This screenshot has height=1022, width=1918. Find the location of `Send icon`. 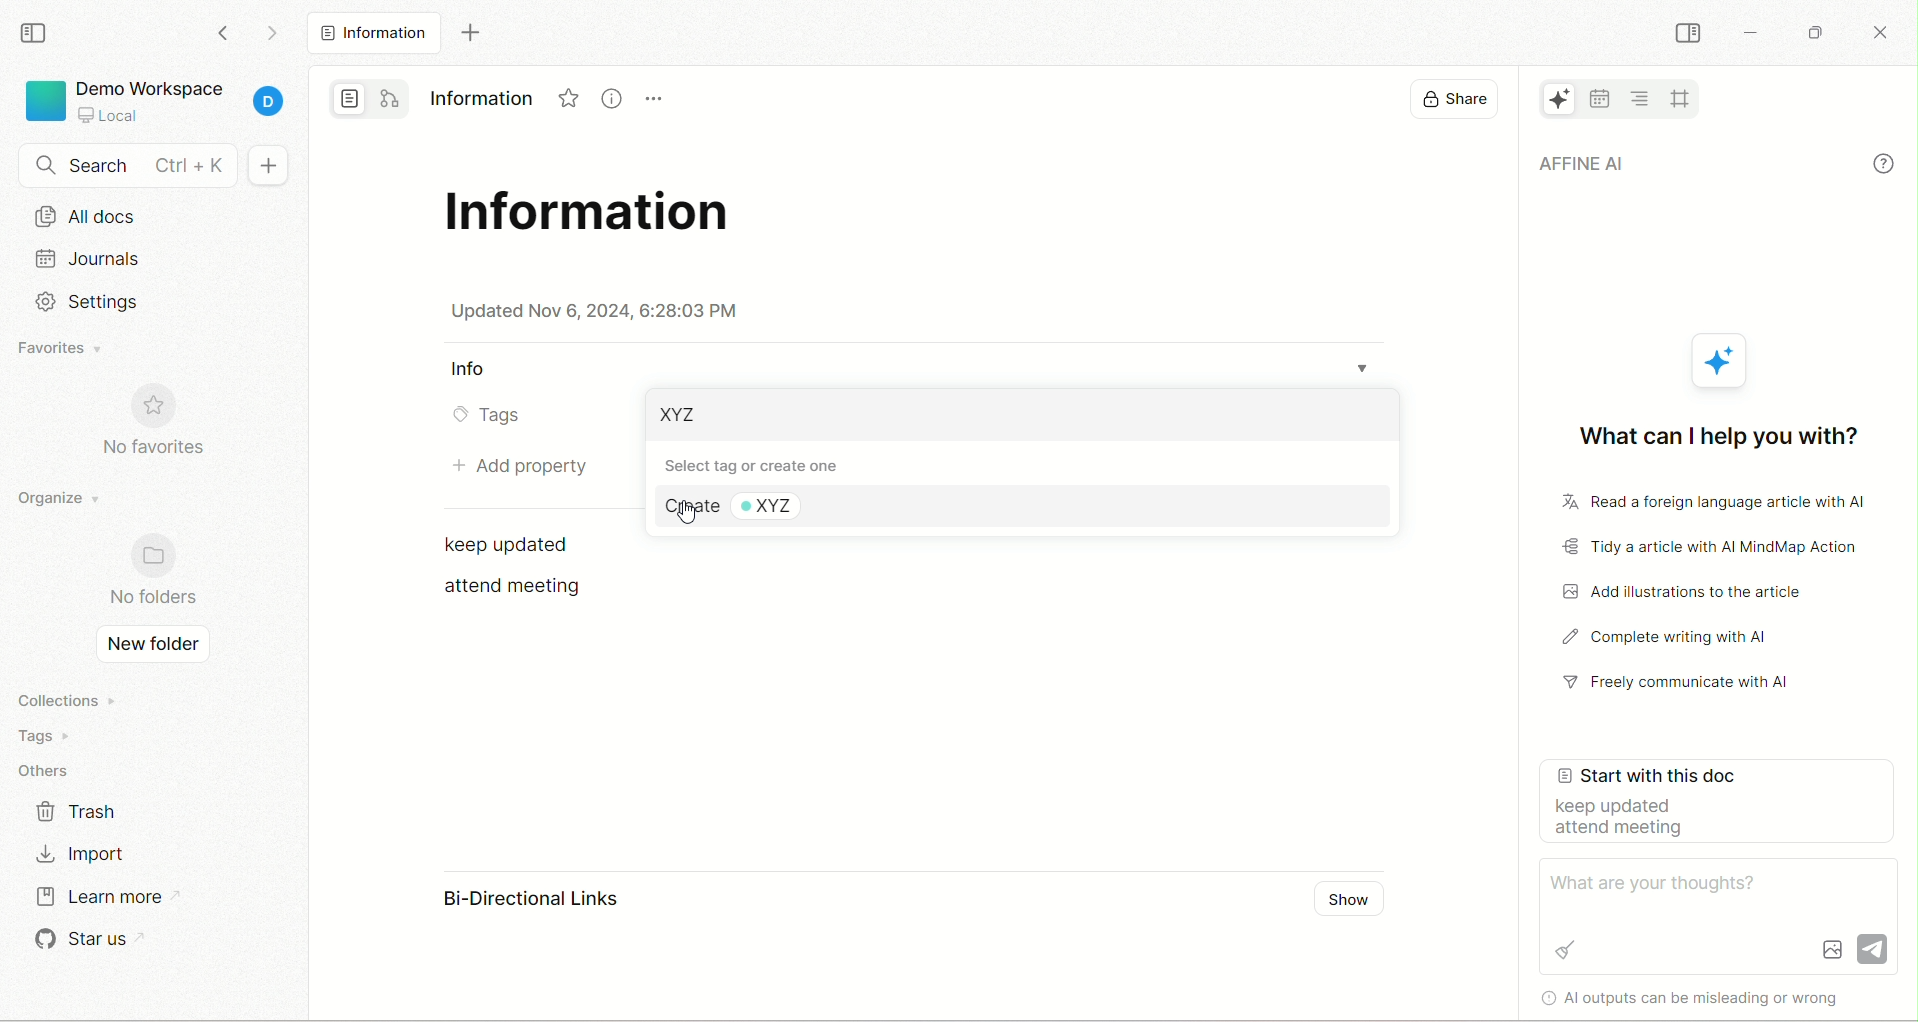

Send icon is located at coordinates (1873, 945).